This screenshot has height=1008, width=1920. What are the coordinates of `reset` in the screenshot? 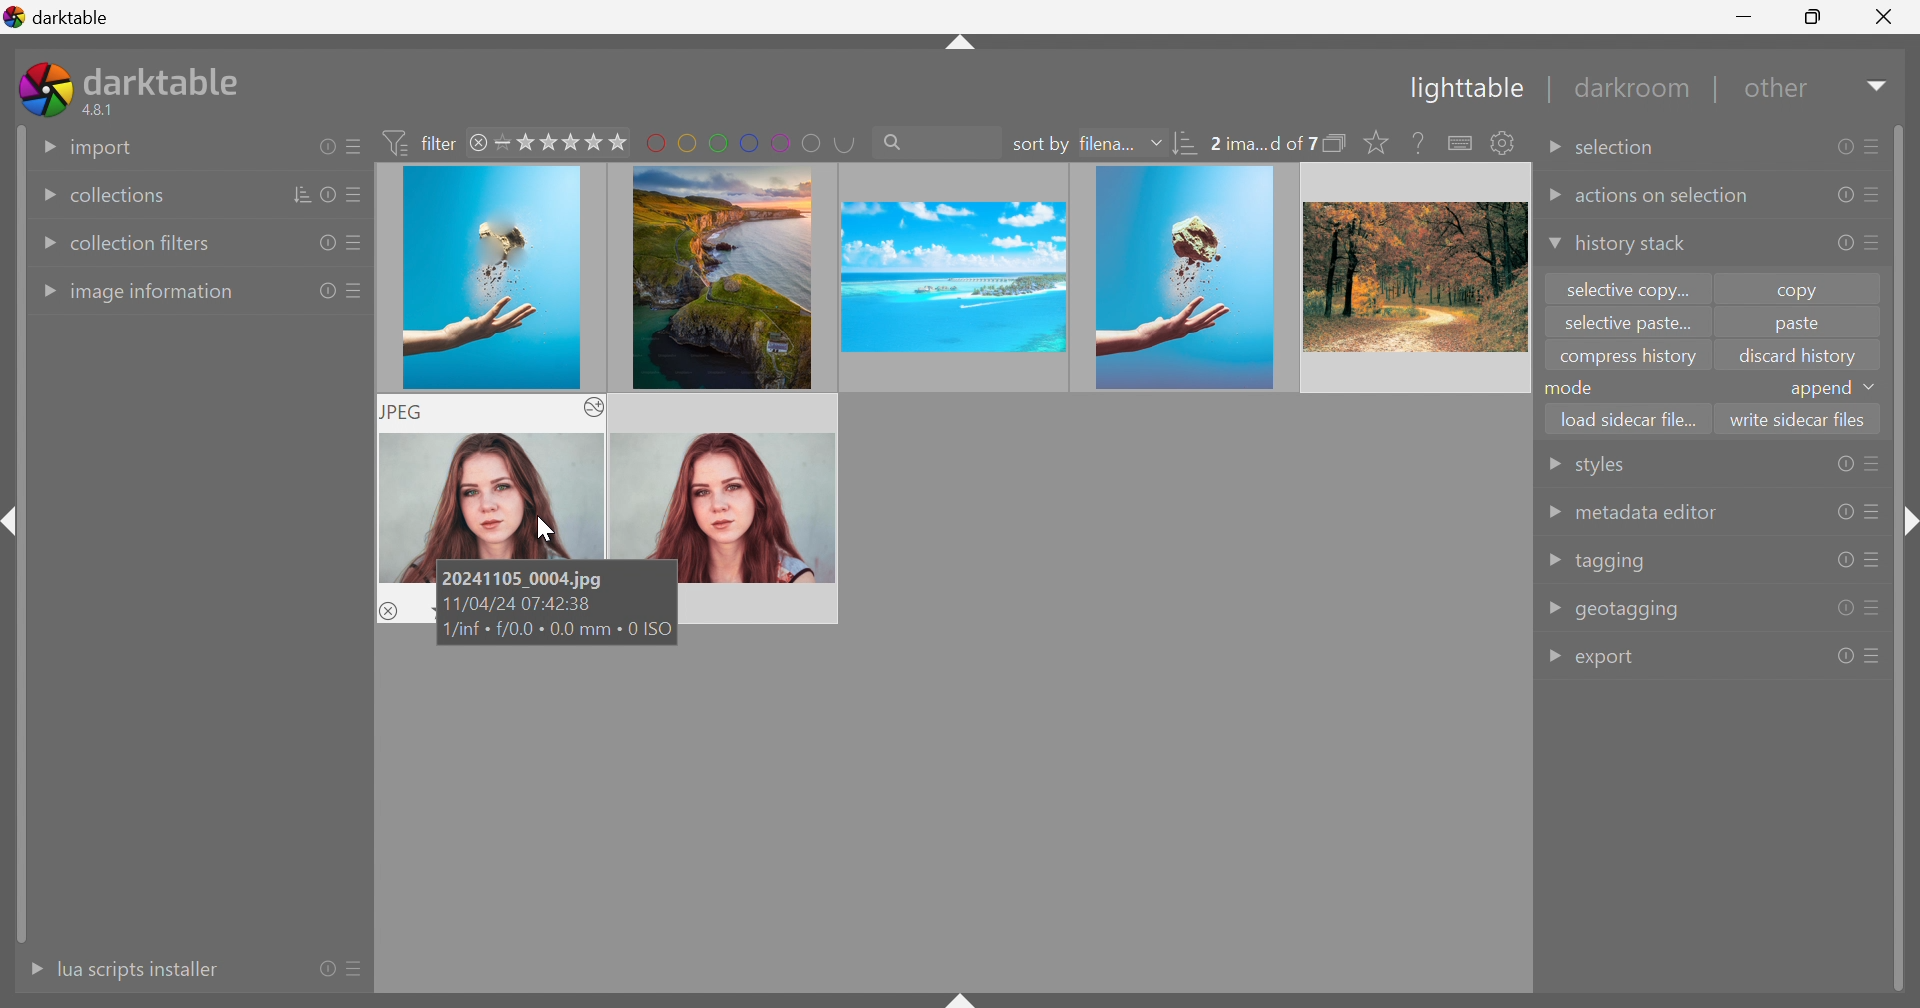 It's located at (1845, 656).